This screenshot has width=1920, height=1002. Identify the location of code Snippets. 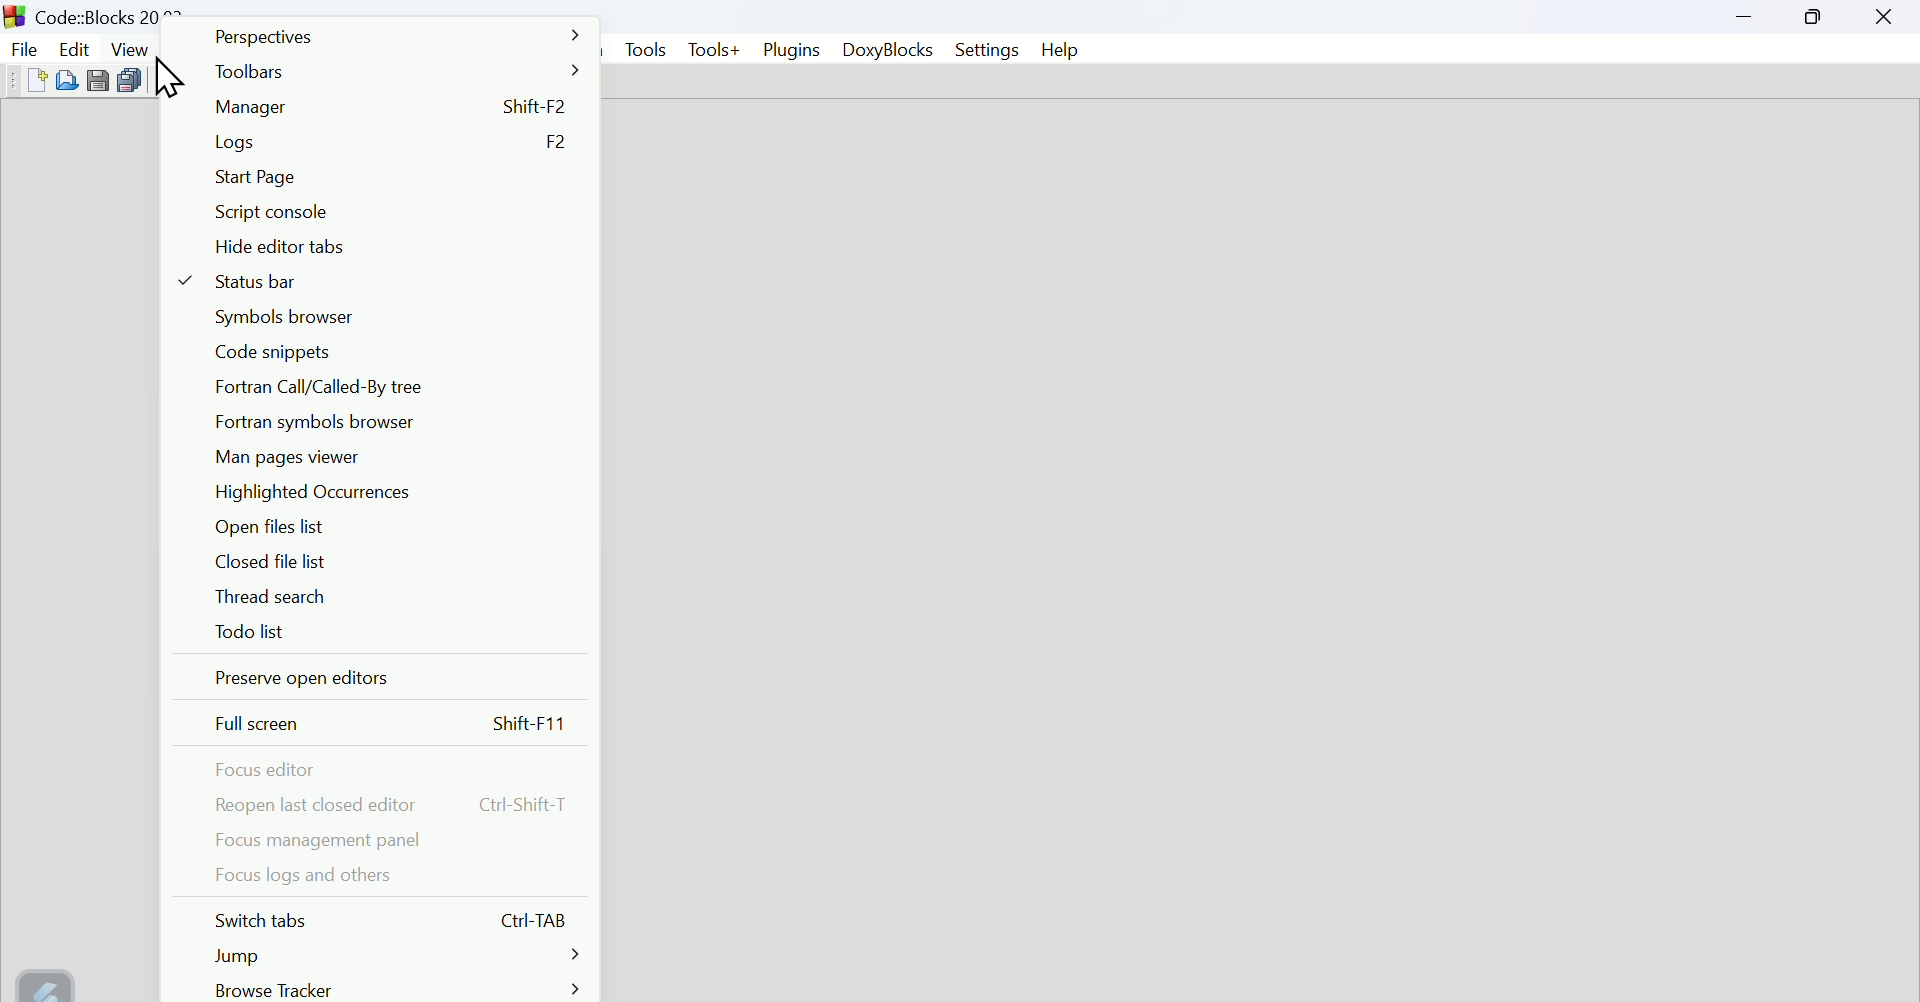
(279, 350).